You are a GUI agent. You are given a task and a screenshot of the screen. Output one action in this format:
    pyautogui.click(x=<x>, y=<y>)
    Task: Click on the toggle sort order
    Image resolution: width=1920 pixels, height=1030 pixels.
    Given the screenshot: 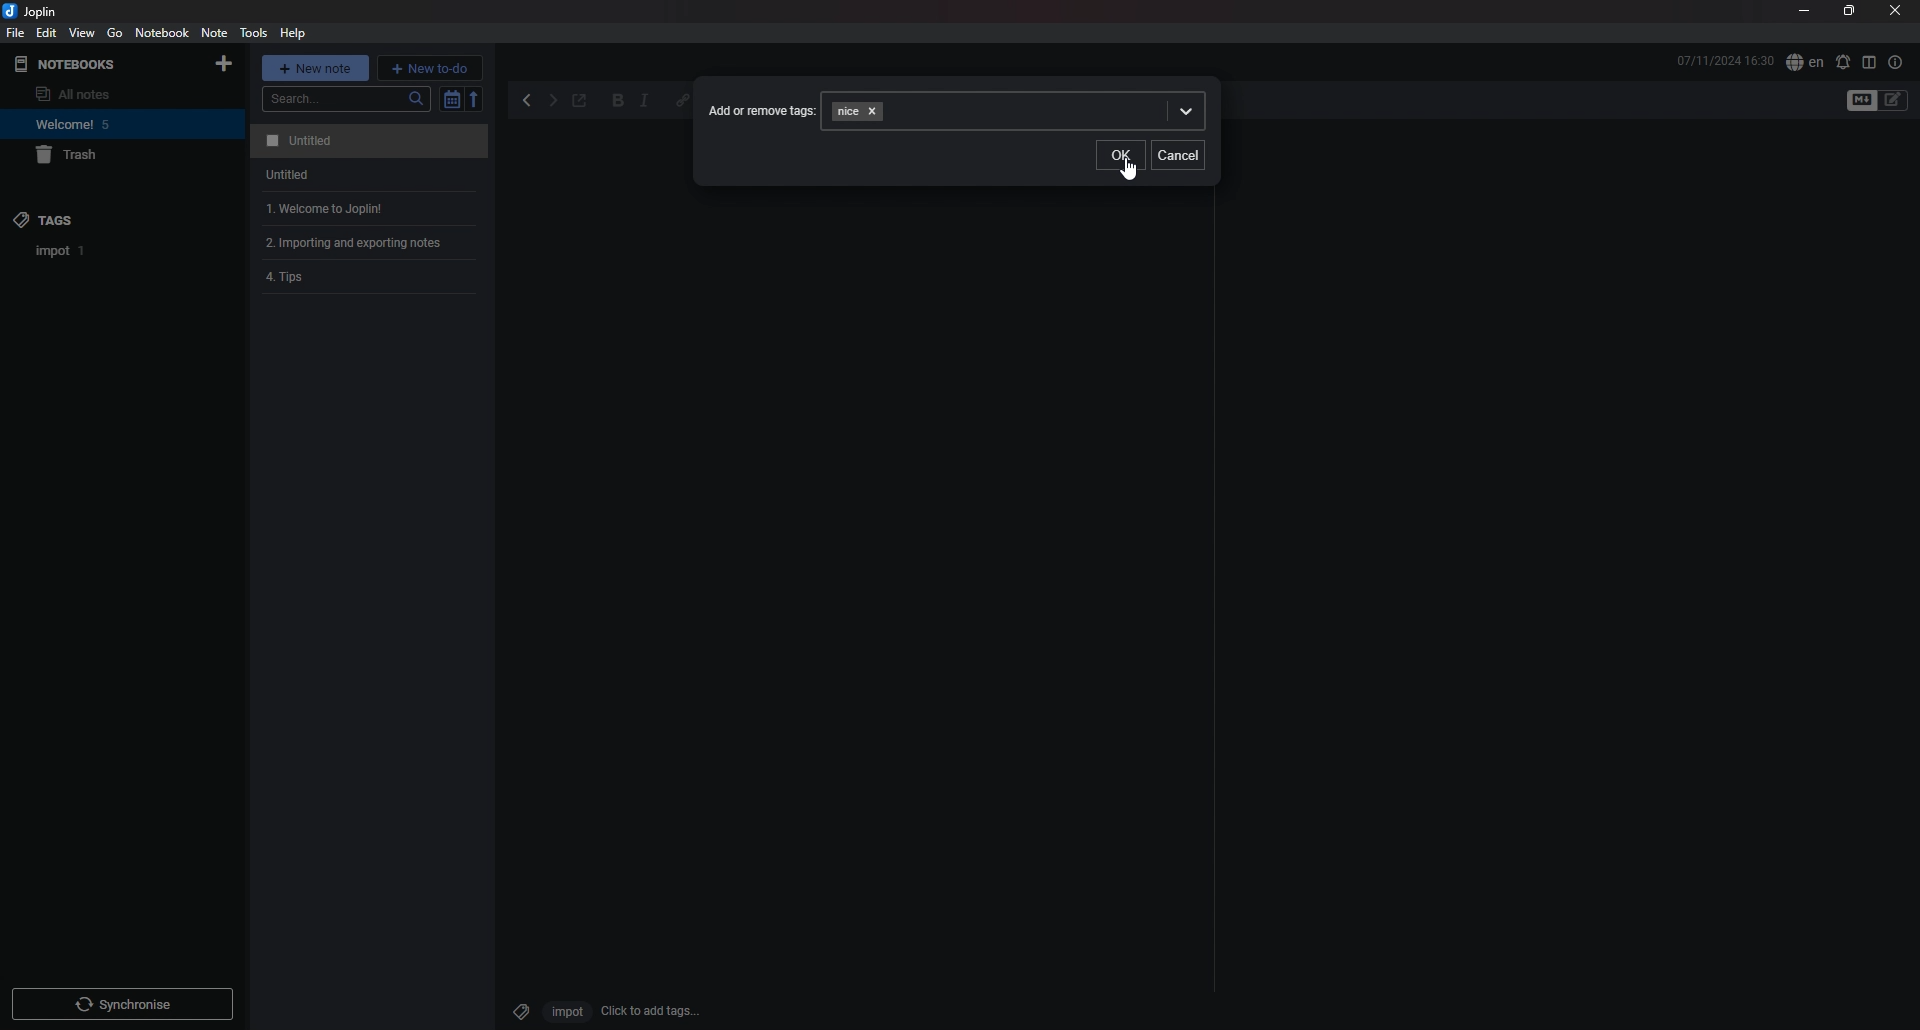 What is the action you would take?
    pyautogui.click(x=451, y=100)
    